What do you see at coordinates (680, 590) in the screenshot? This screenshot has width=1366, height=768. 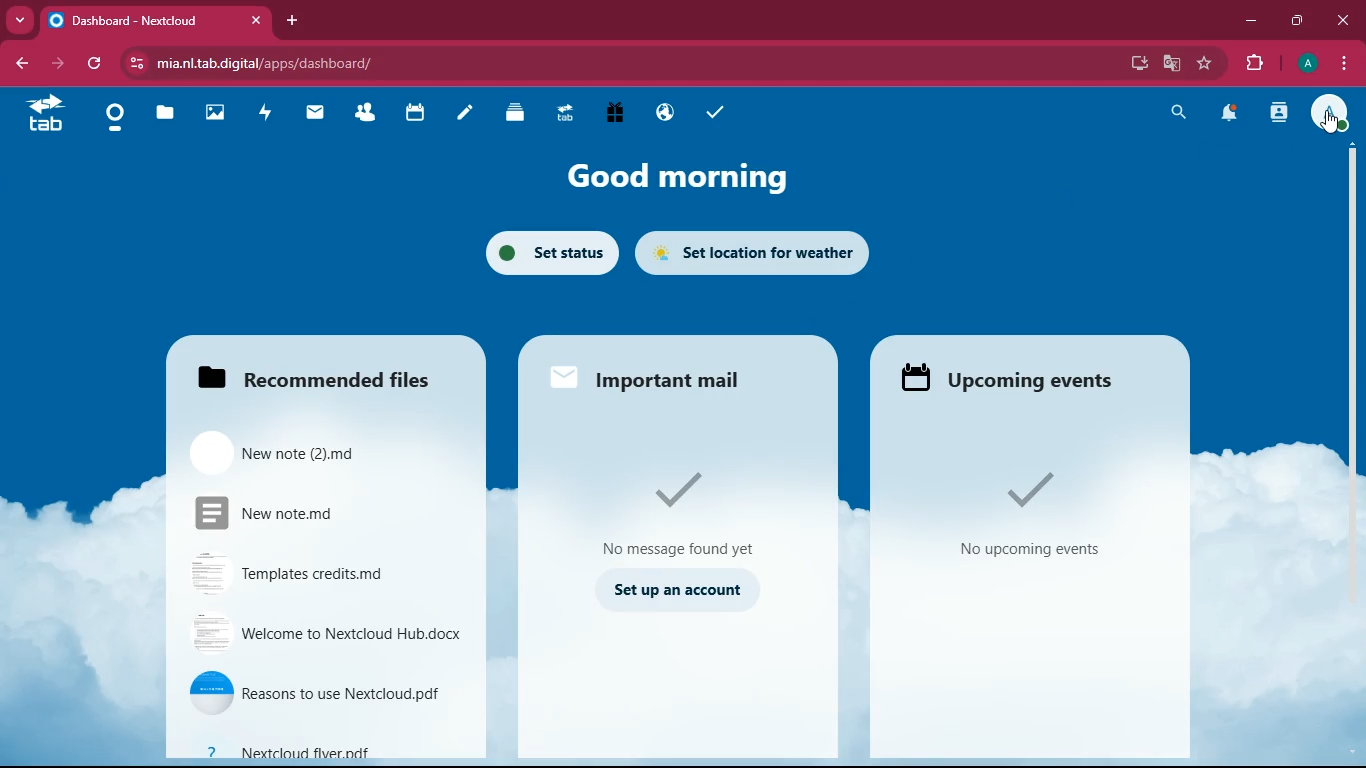 I see `set up` at bounding box center [680, 590].